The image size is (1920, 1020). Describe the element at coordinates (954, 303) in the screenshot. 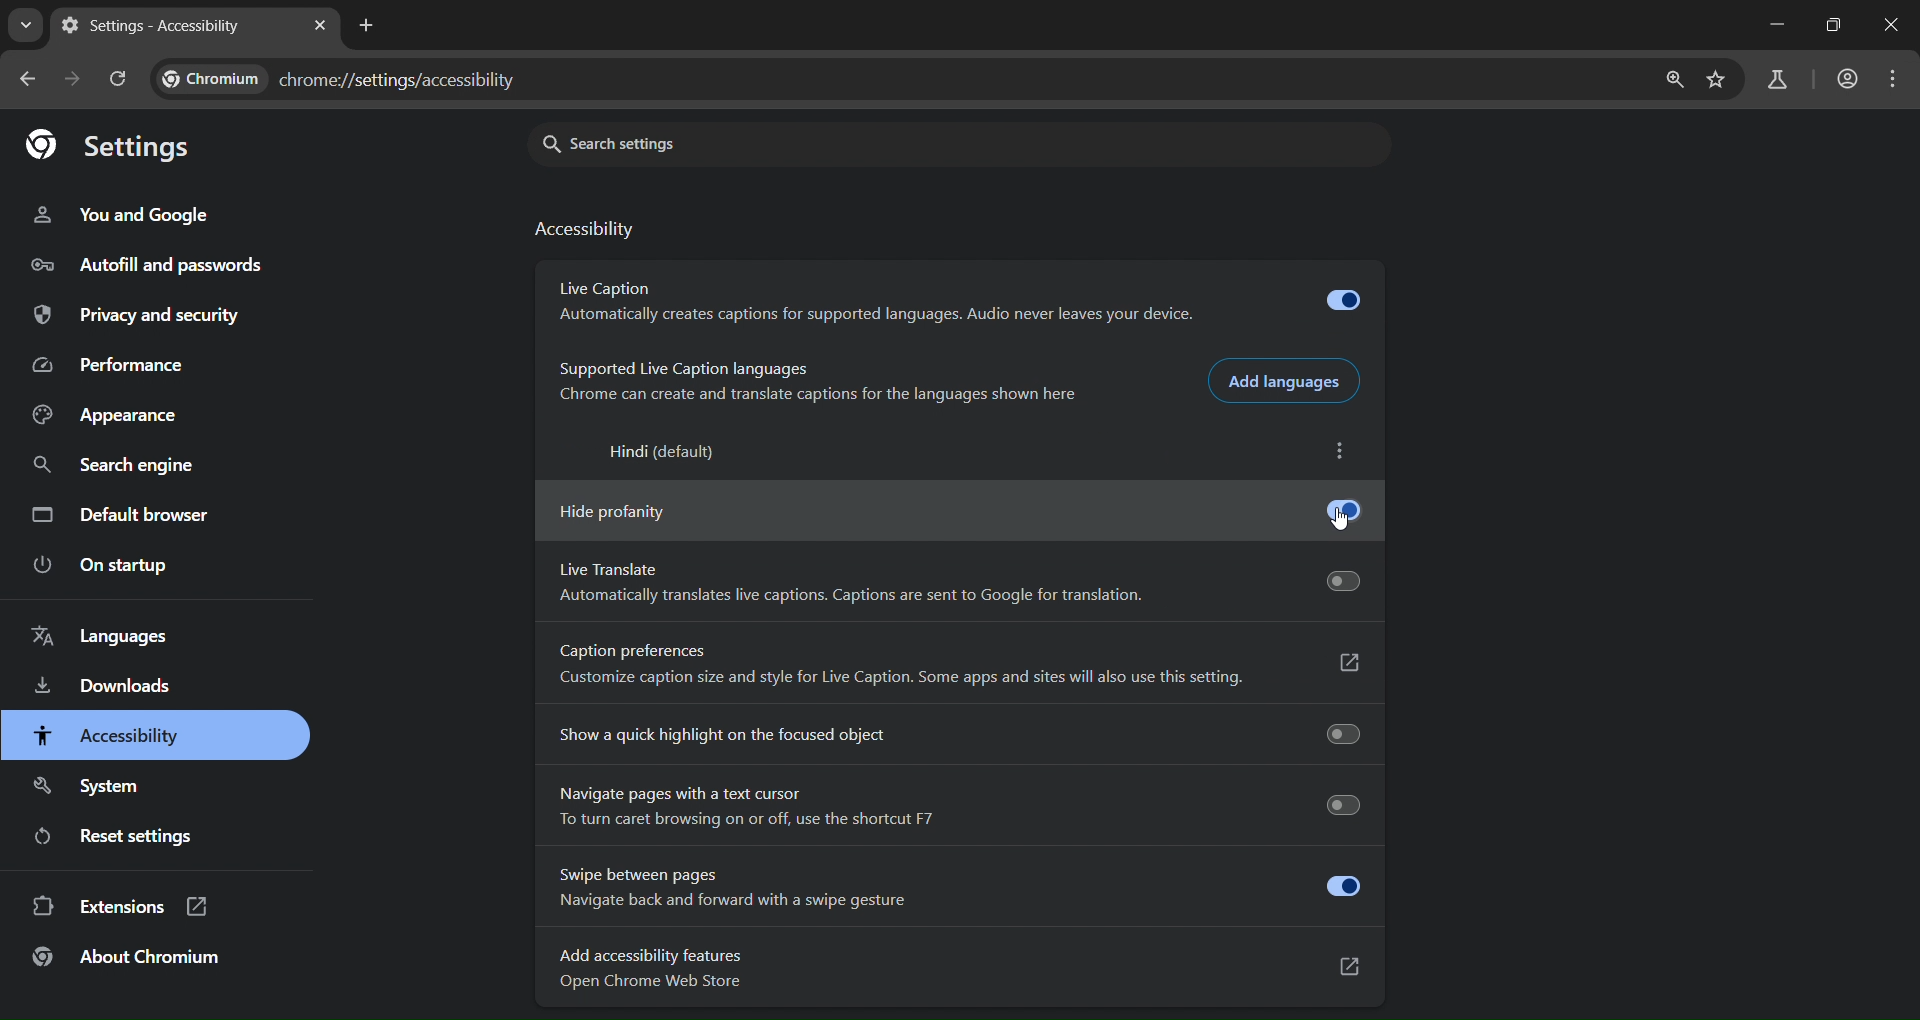

I see `Live Caption
Automatically creates captions for supported languages. Audio never leaves your device.` at that location.